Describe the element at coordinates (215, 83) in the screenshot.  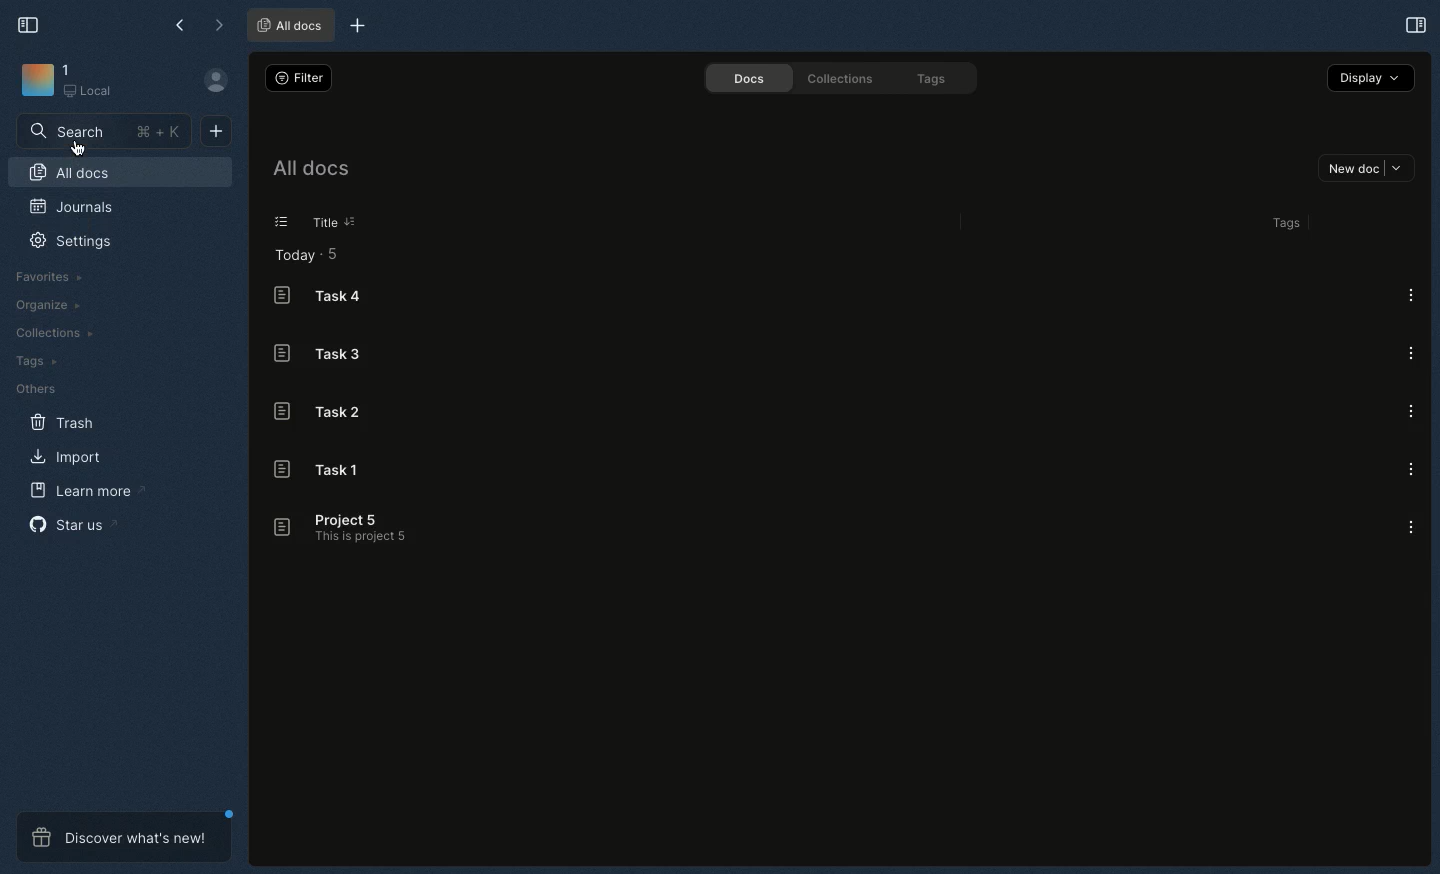
I see `User` at that location.